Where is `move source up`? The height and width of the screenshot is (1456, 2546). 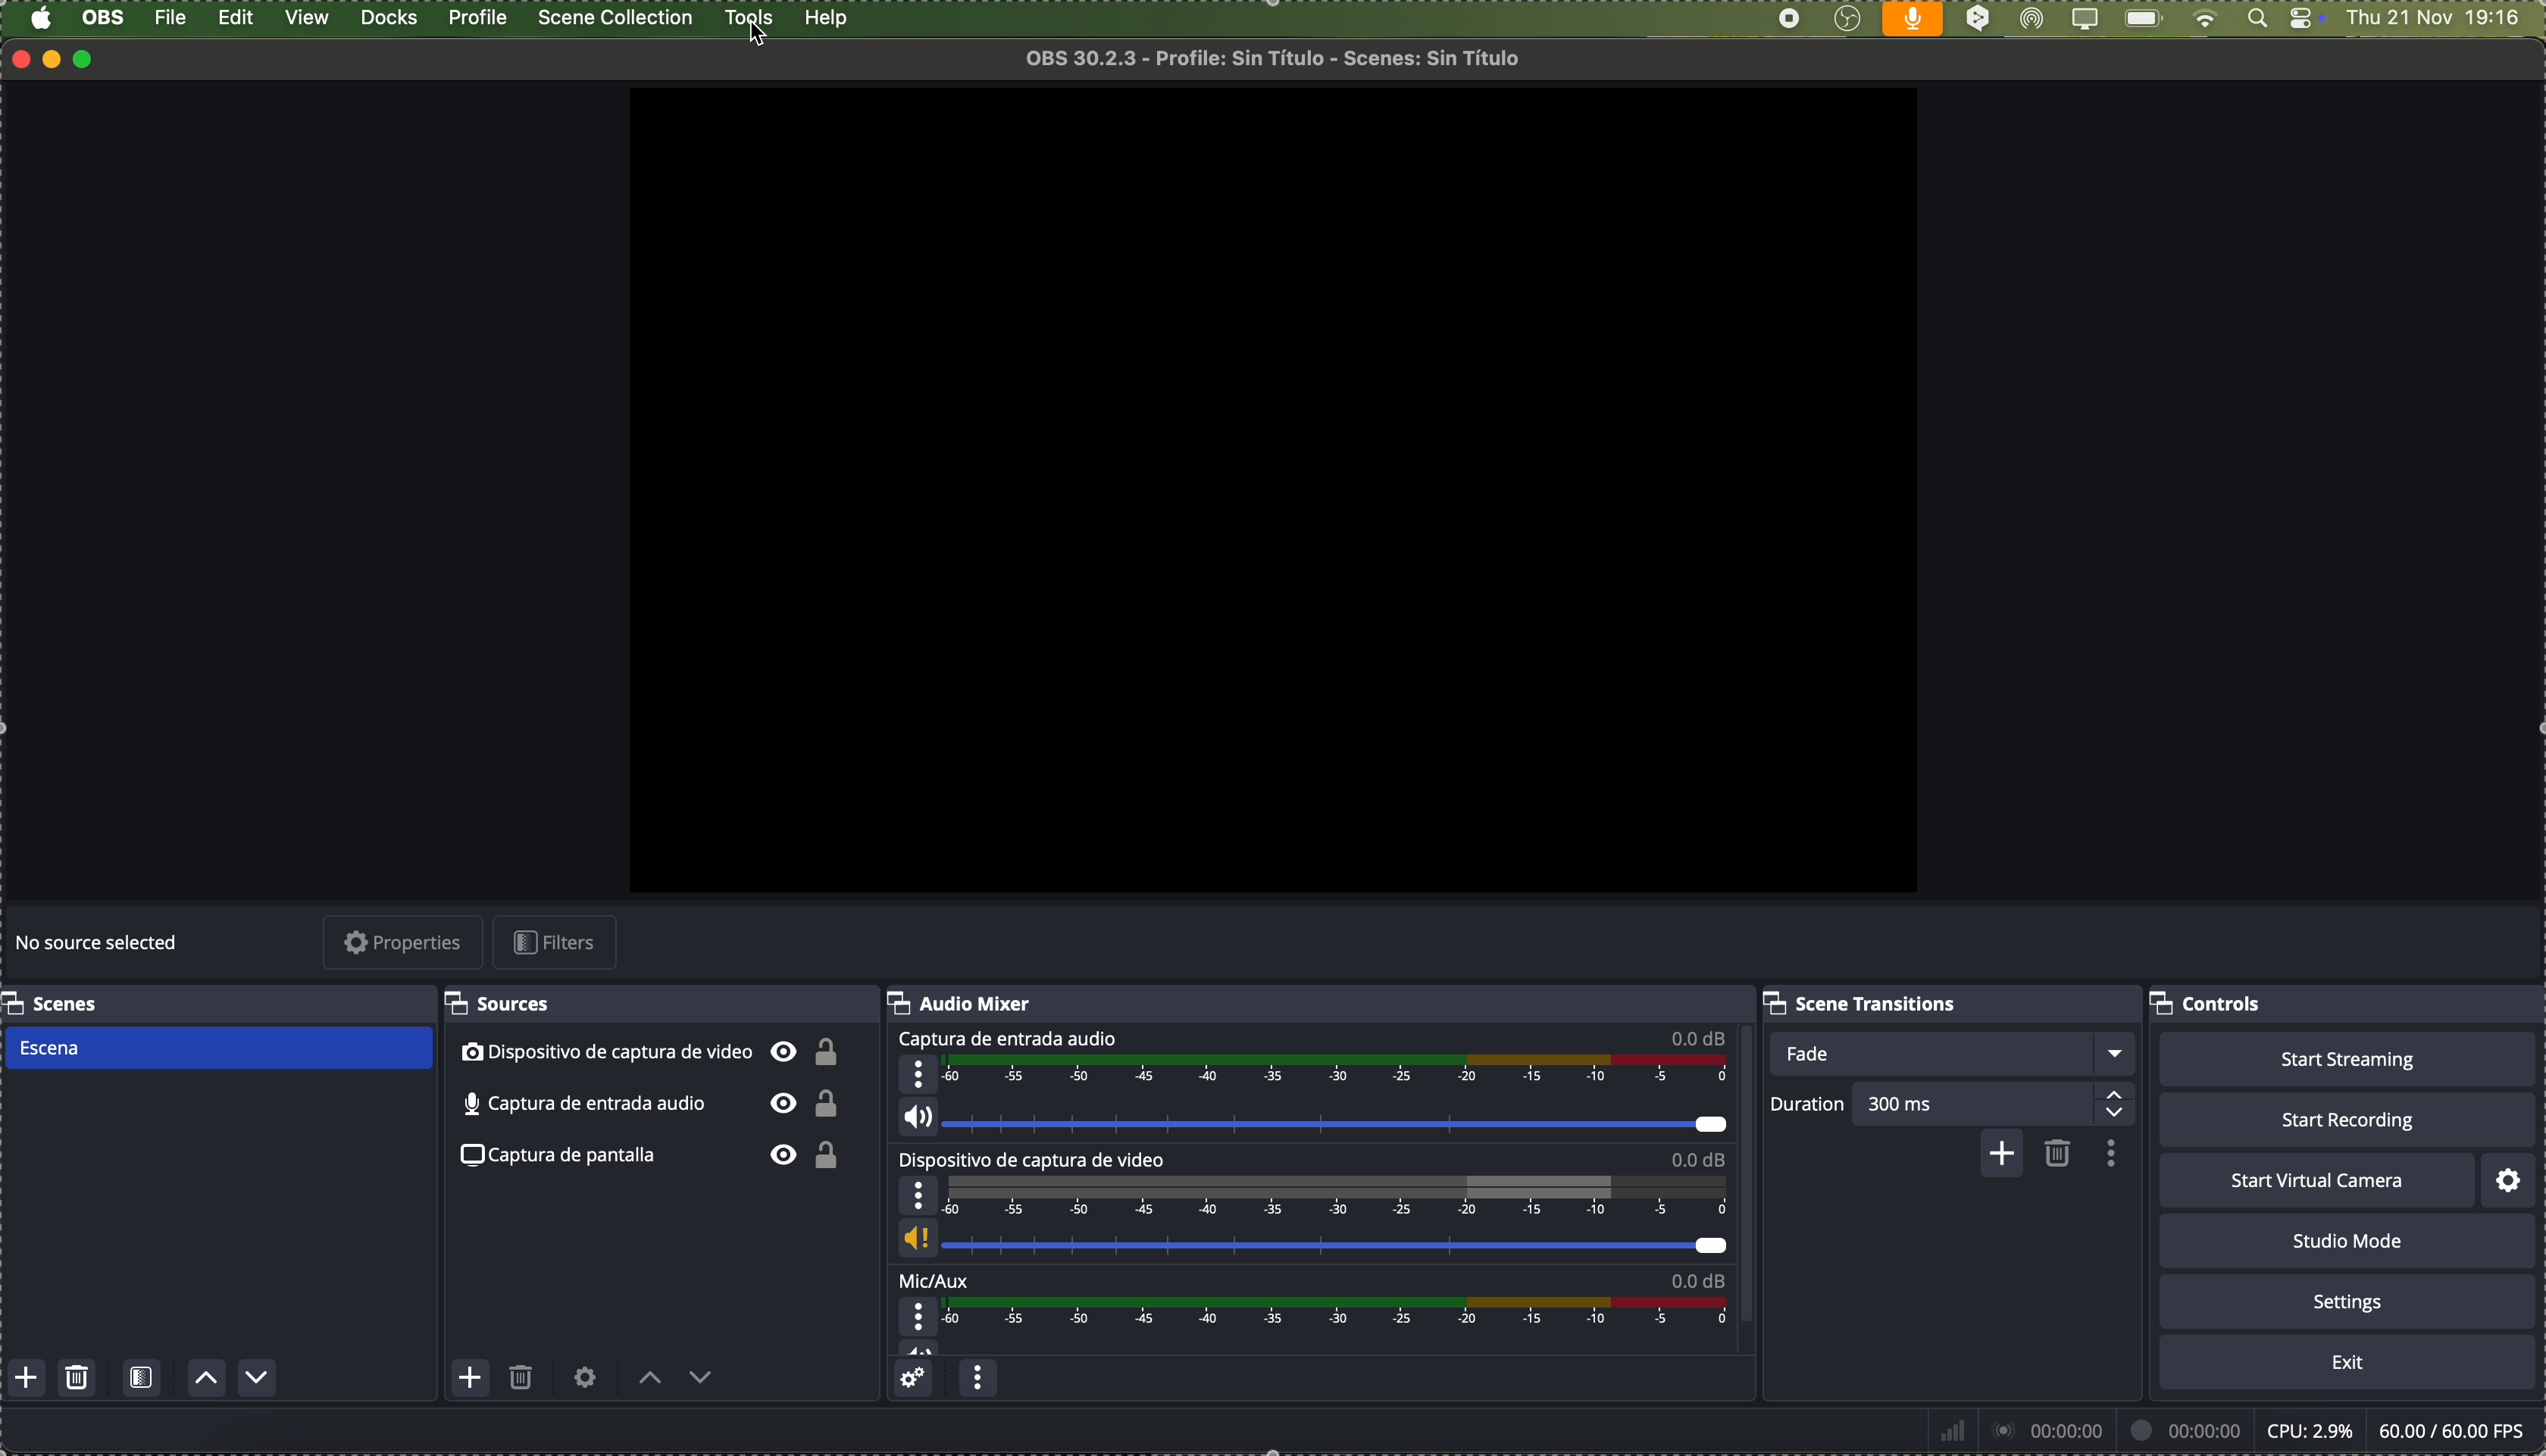 move source up is located at coordinates (650, 1379).